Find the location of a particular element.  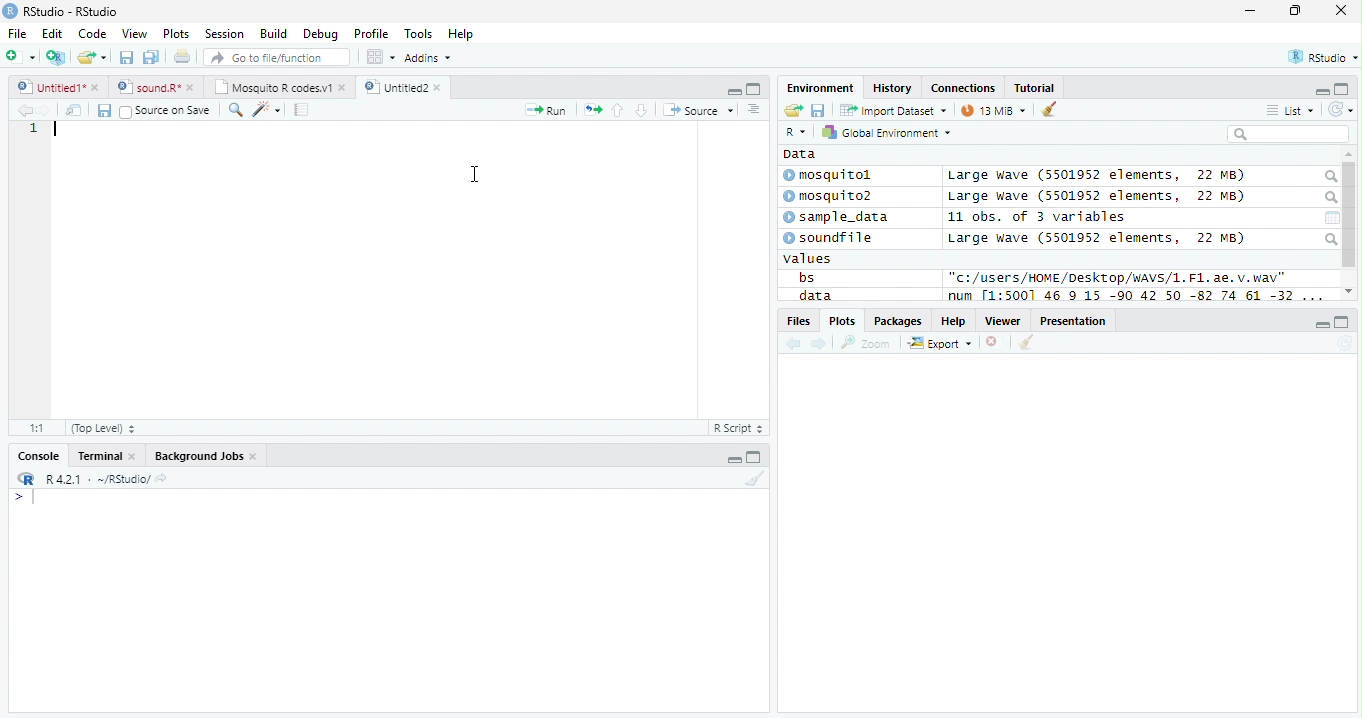

Debug is located at coordinates (319, 34).